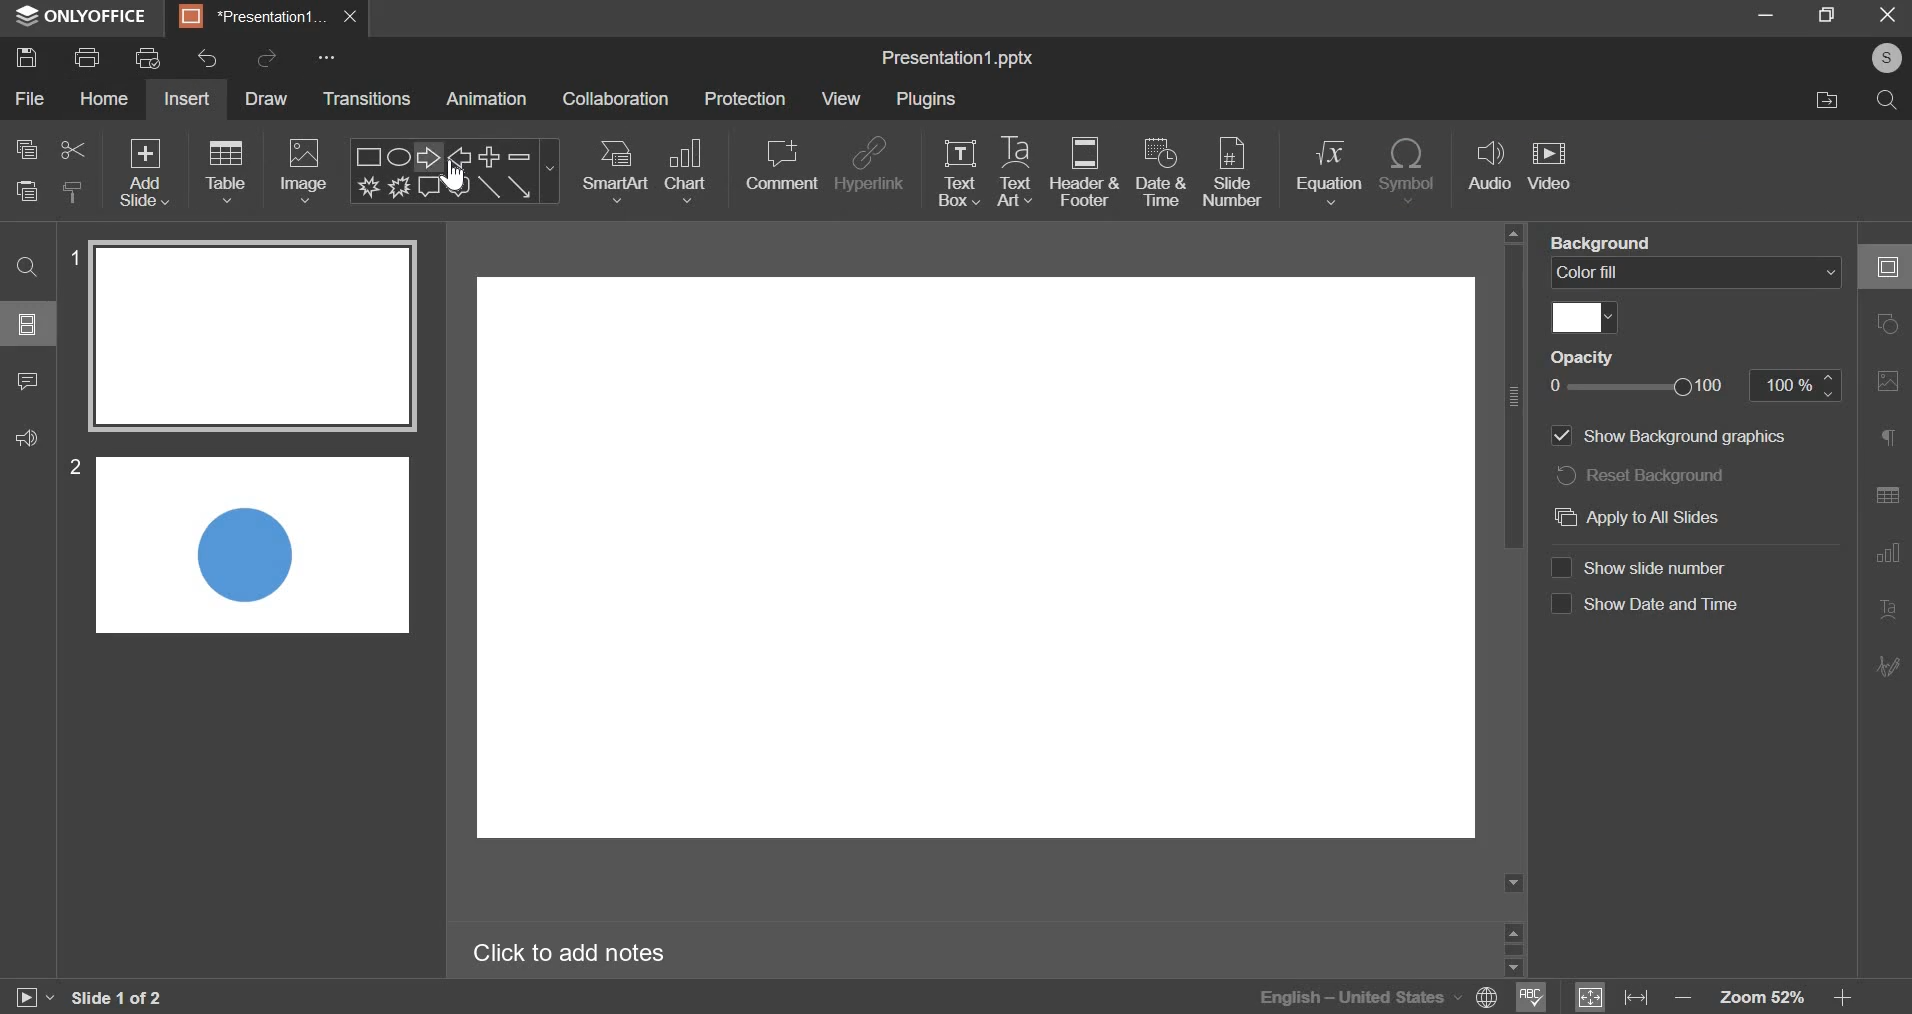 This screenshot has height=1014, width=1912. Describe the element at coordinates (1827, 14) in the screenshot. I see `maximize` at that location.